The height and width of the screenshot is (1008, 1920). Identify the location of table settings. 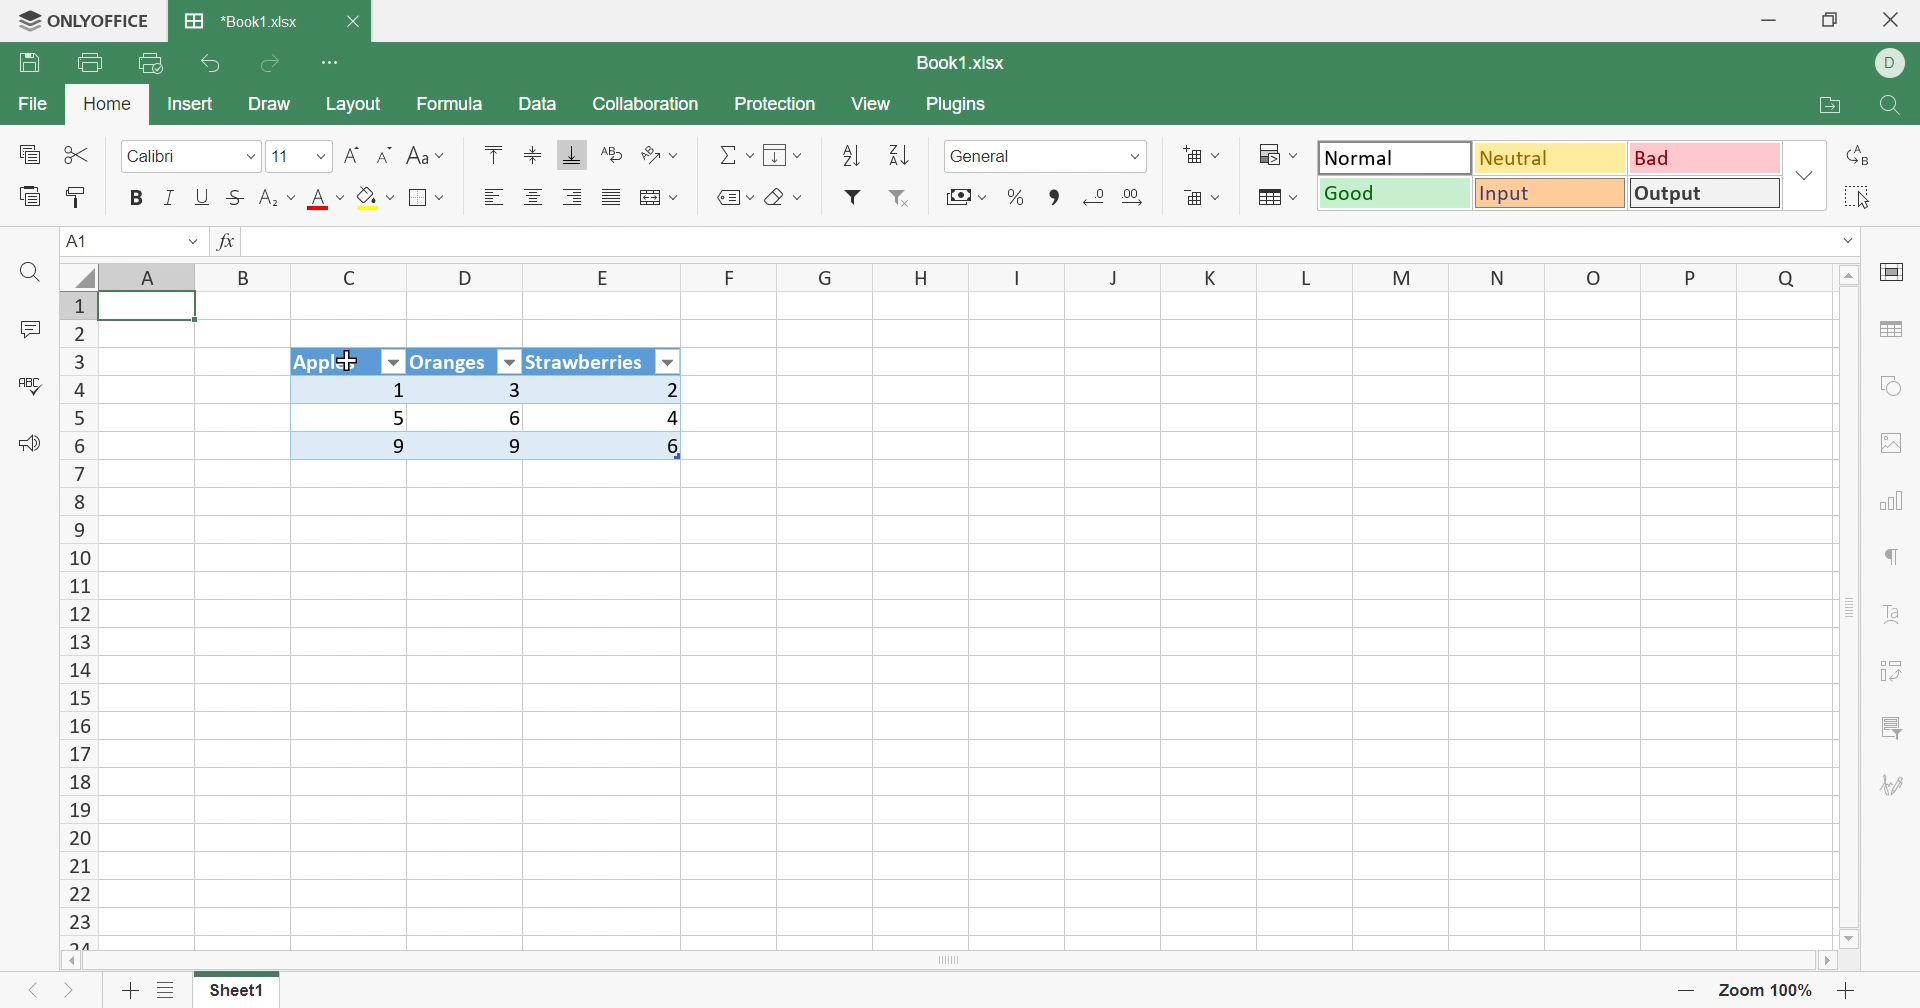
(1894, 332).